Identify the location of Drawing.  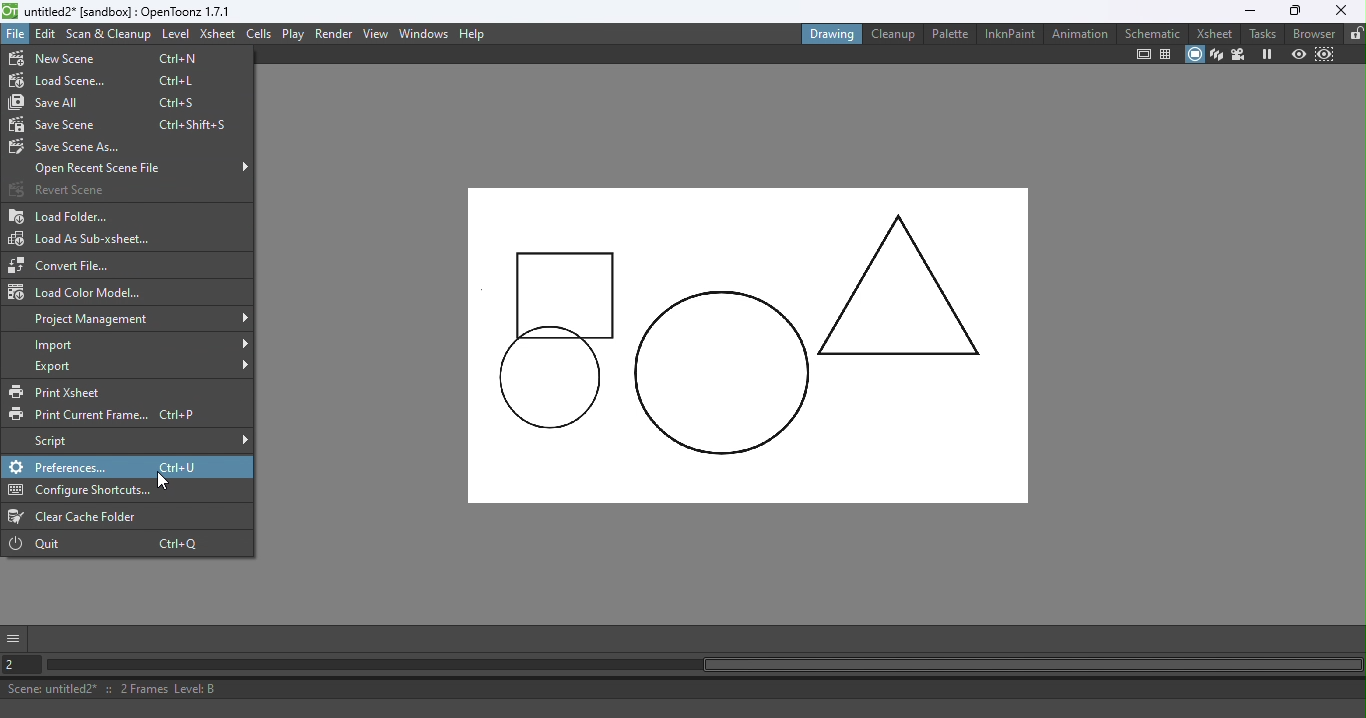
(831, 33).